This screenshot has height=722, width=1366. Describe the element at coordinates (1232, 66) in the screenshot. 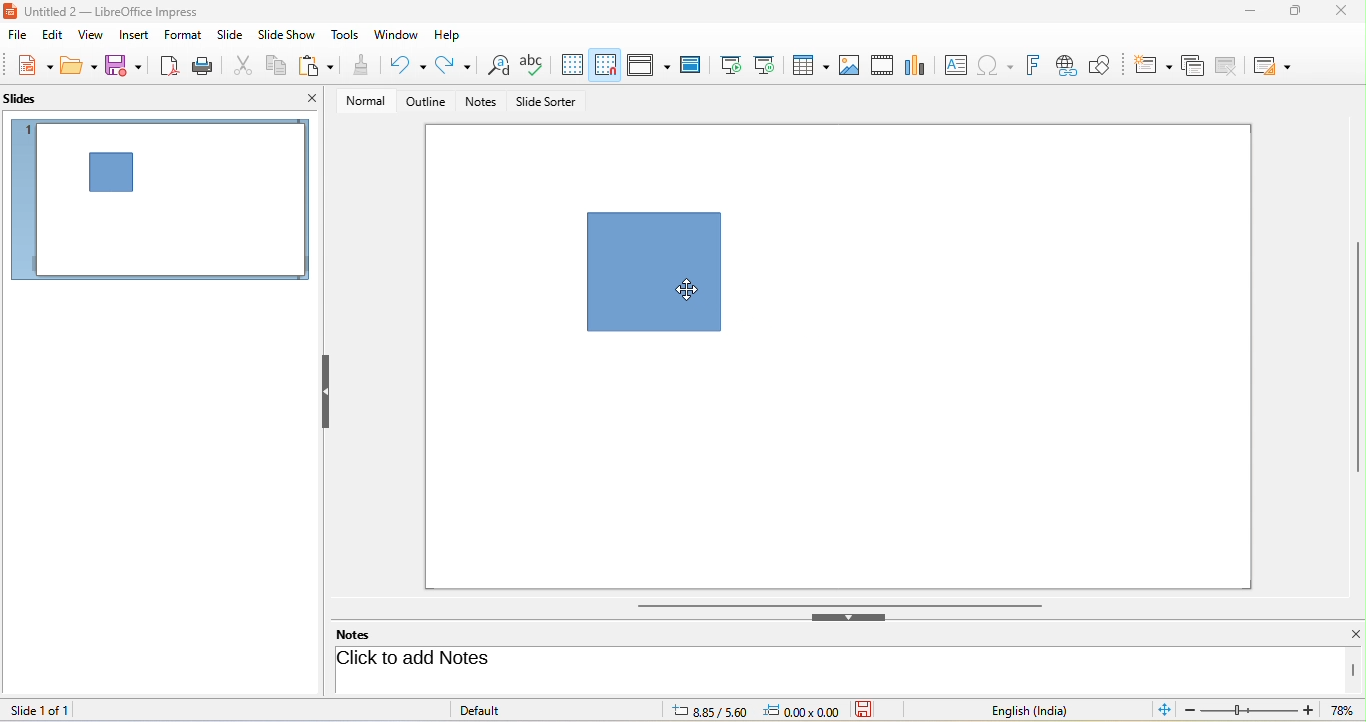

I see `delete slide` at that location.